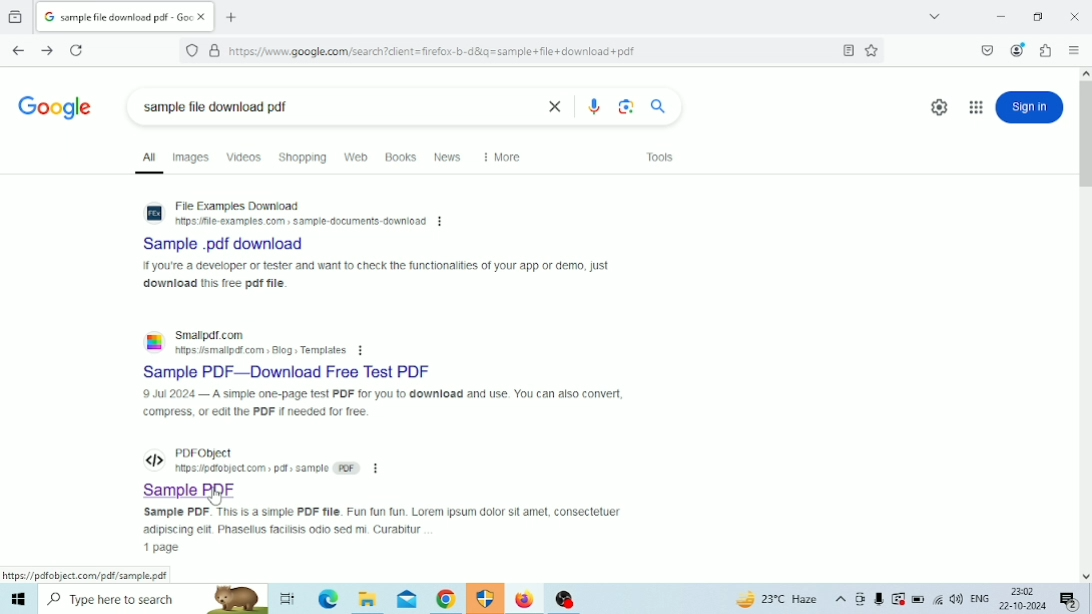 The width and height of the screenshot is (1092, 614). Describe the element at coordinates (46, 50) in the screenshot. I see `Go forward one page` at that location.